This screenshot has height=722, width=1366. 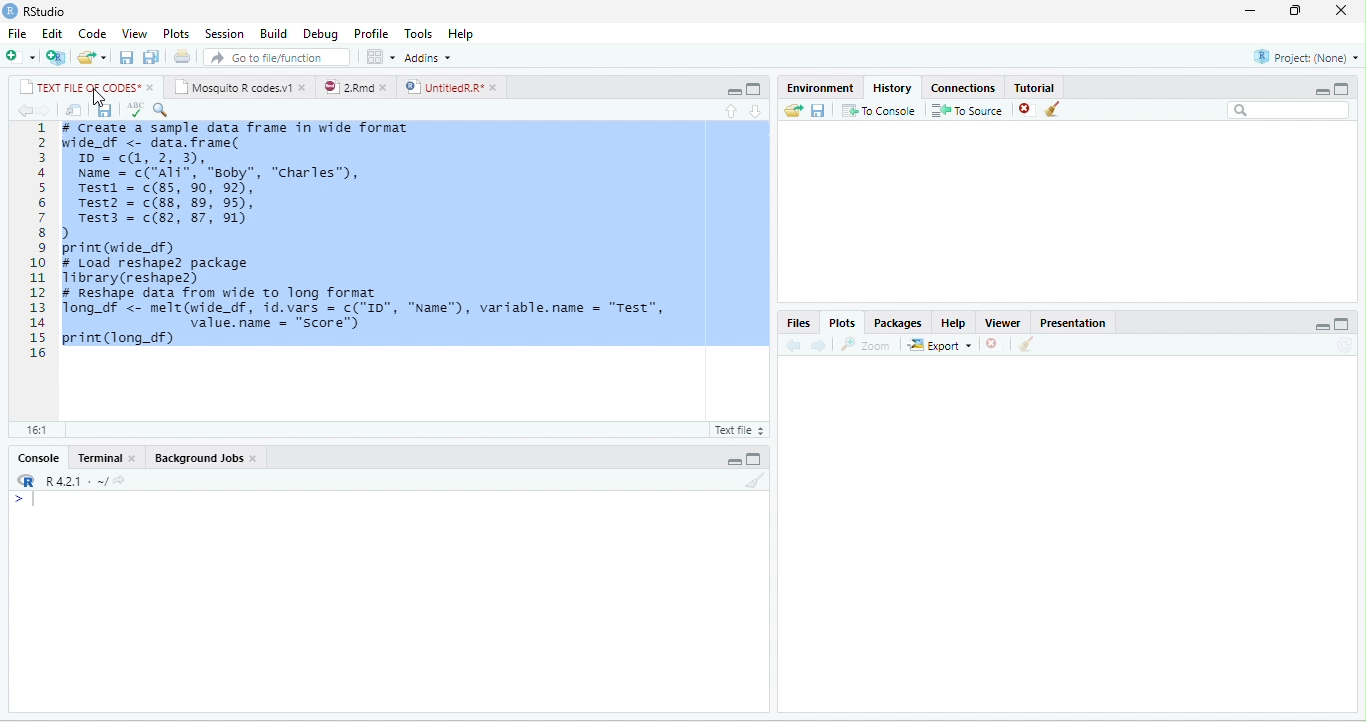 I want to click on Debug, so click(x=322, y=35).